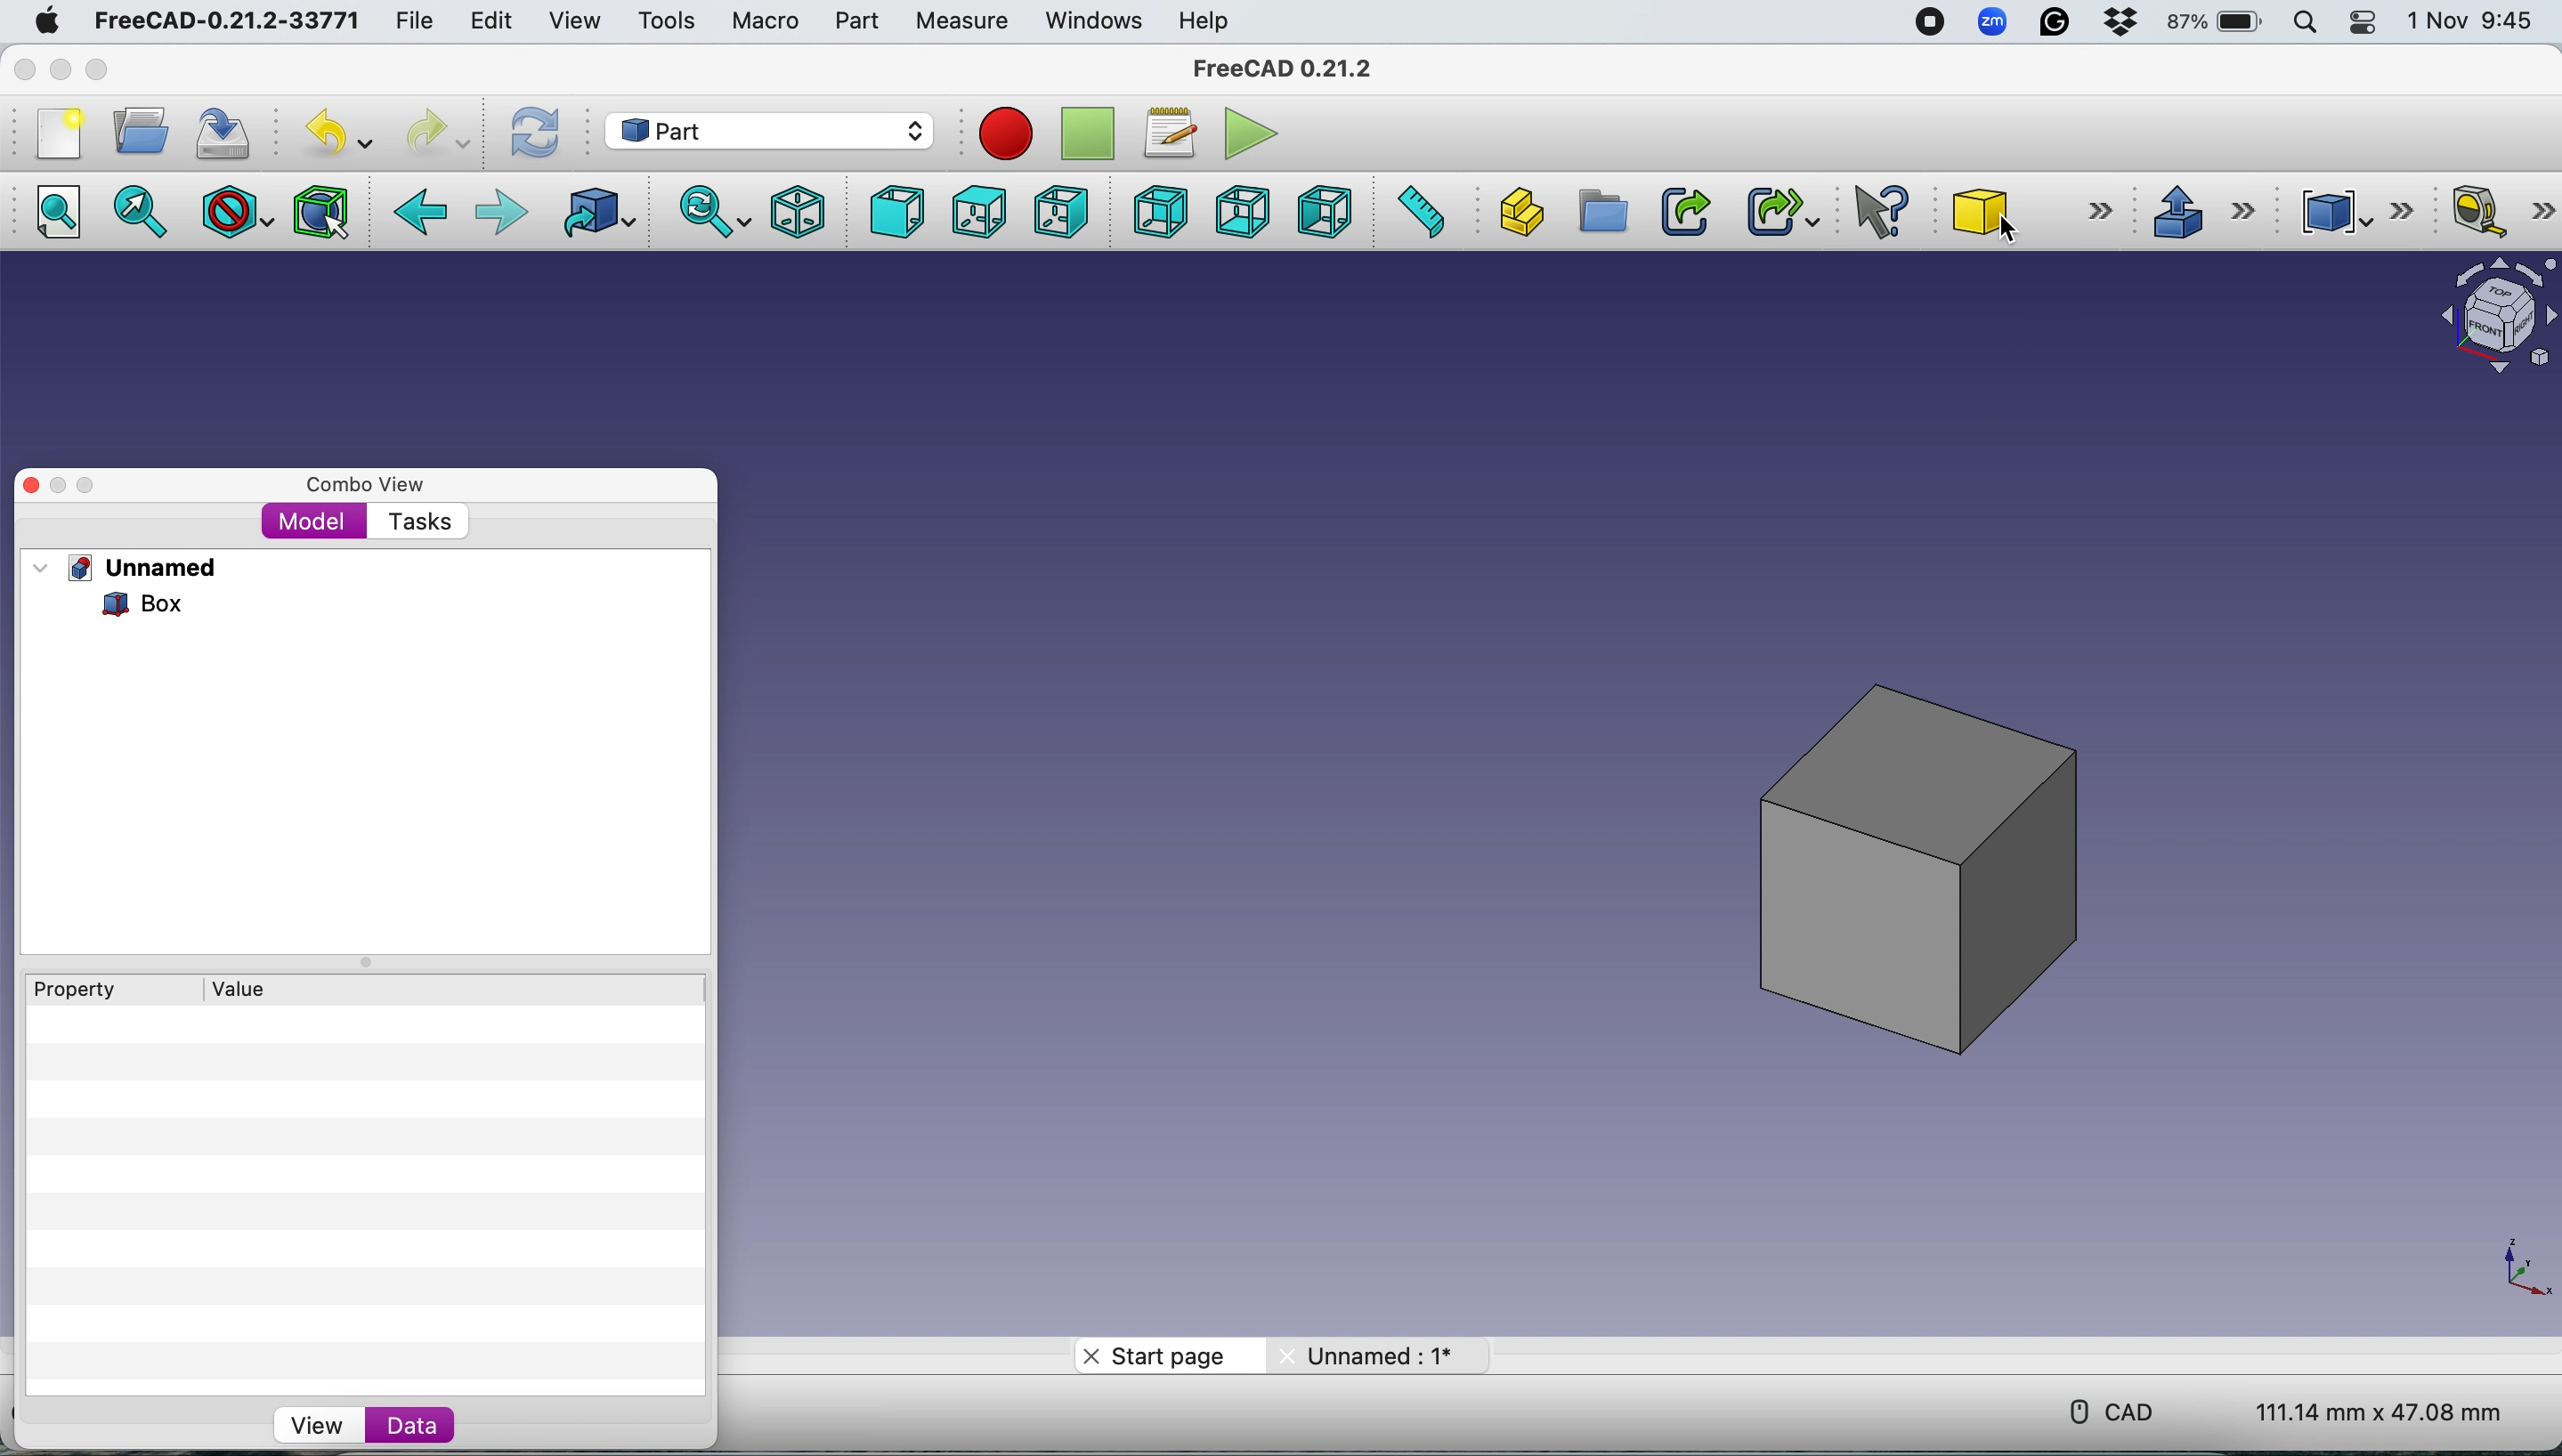 The image size is (2562, 1456). I want to click on File, so click(409, 22).